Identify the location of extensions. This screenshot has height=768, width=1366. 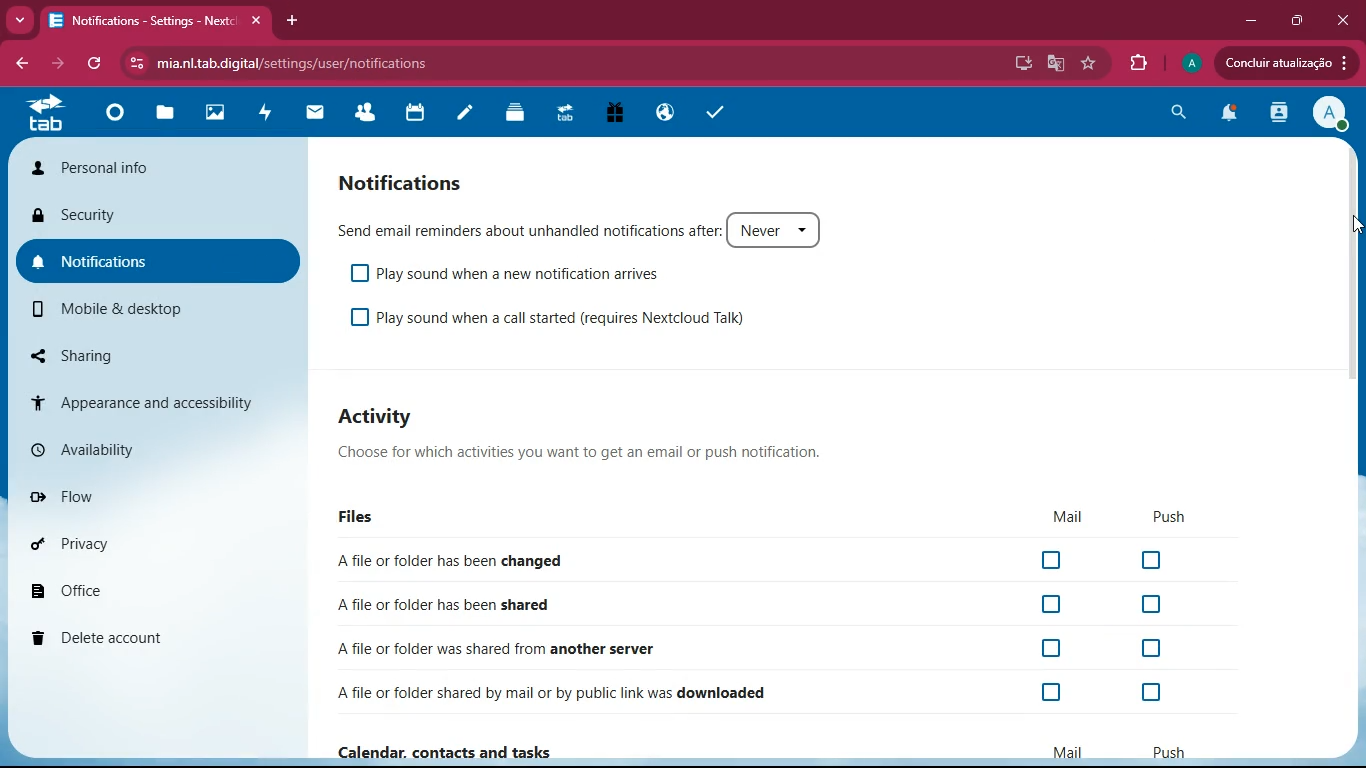
(1141, 64).